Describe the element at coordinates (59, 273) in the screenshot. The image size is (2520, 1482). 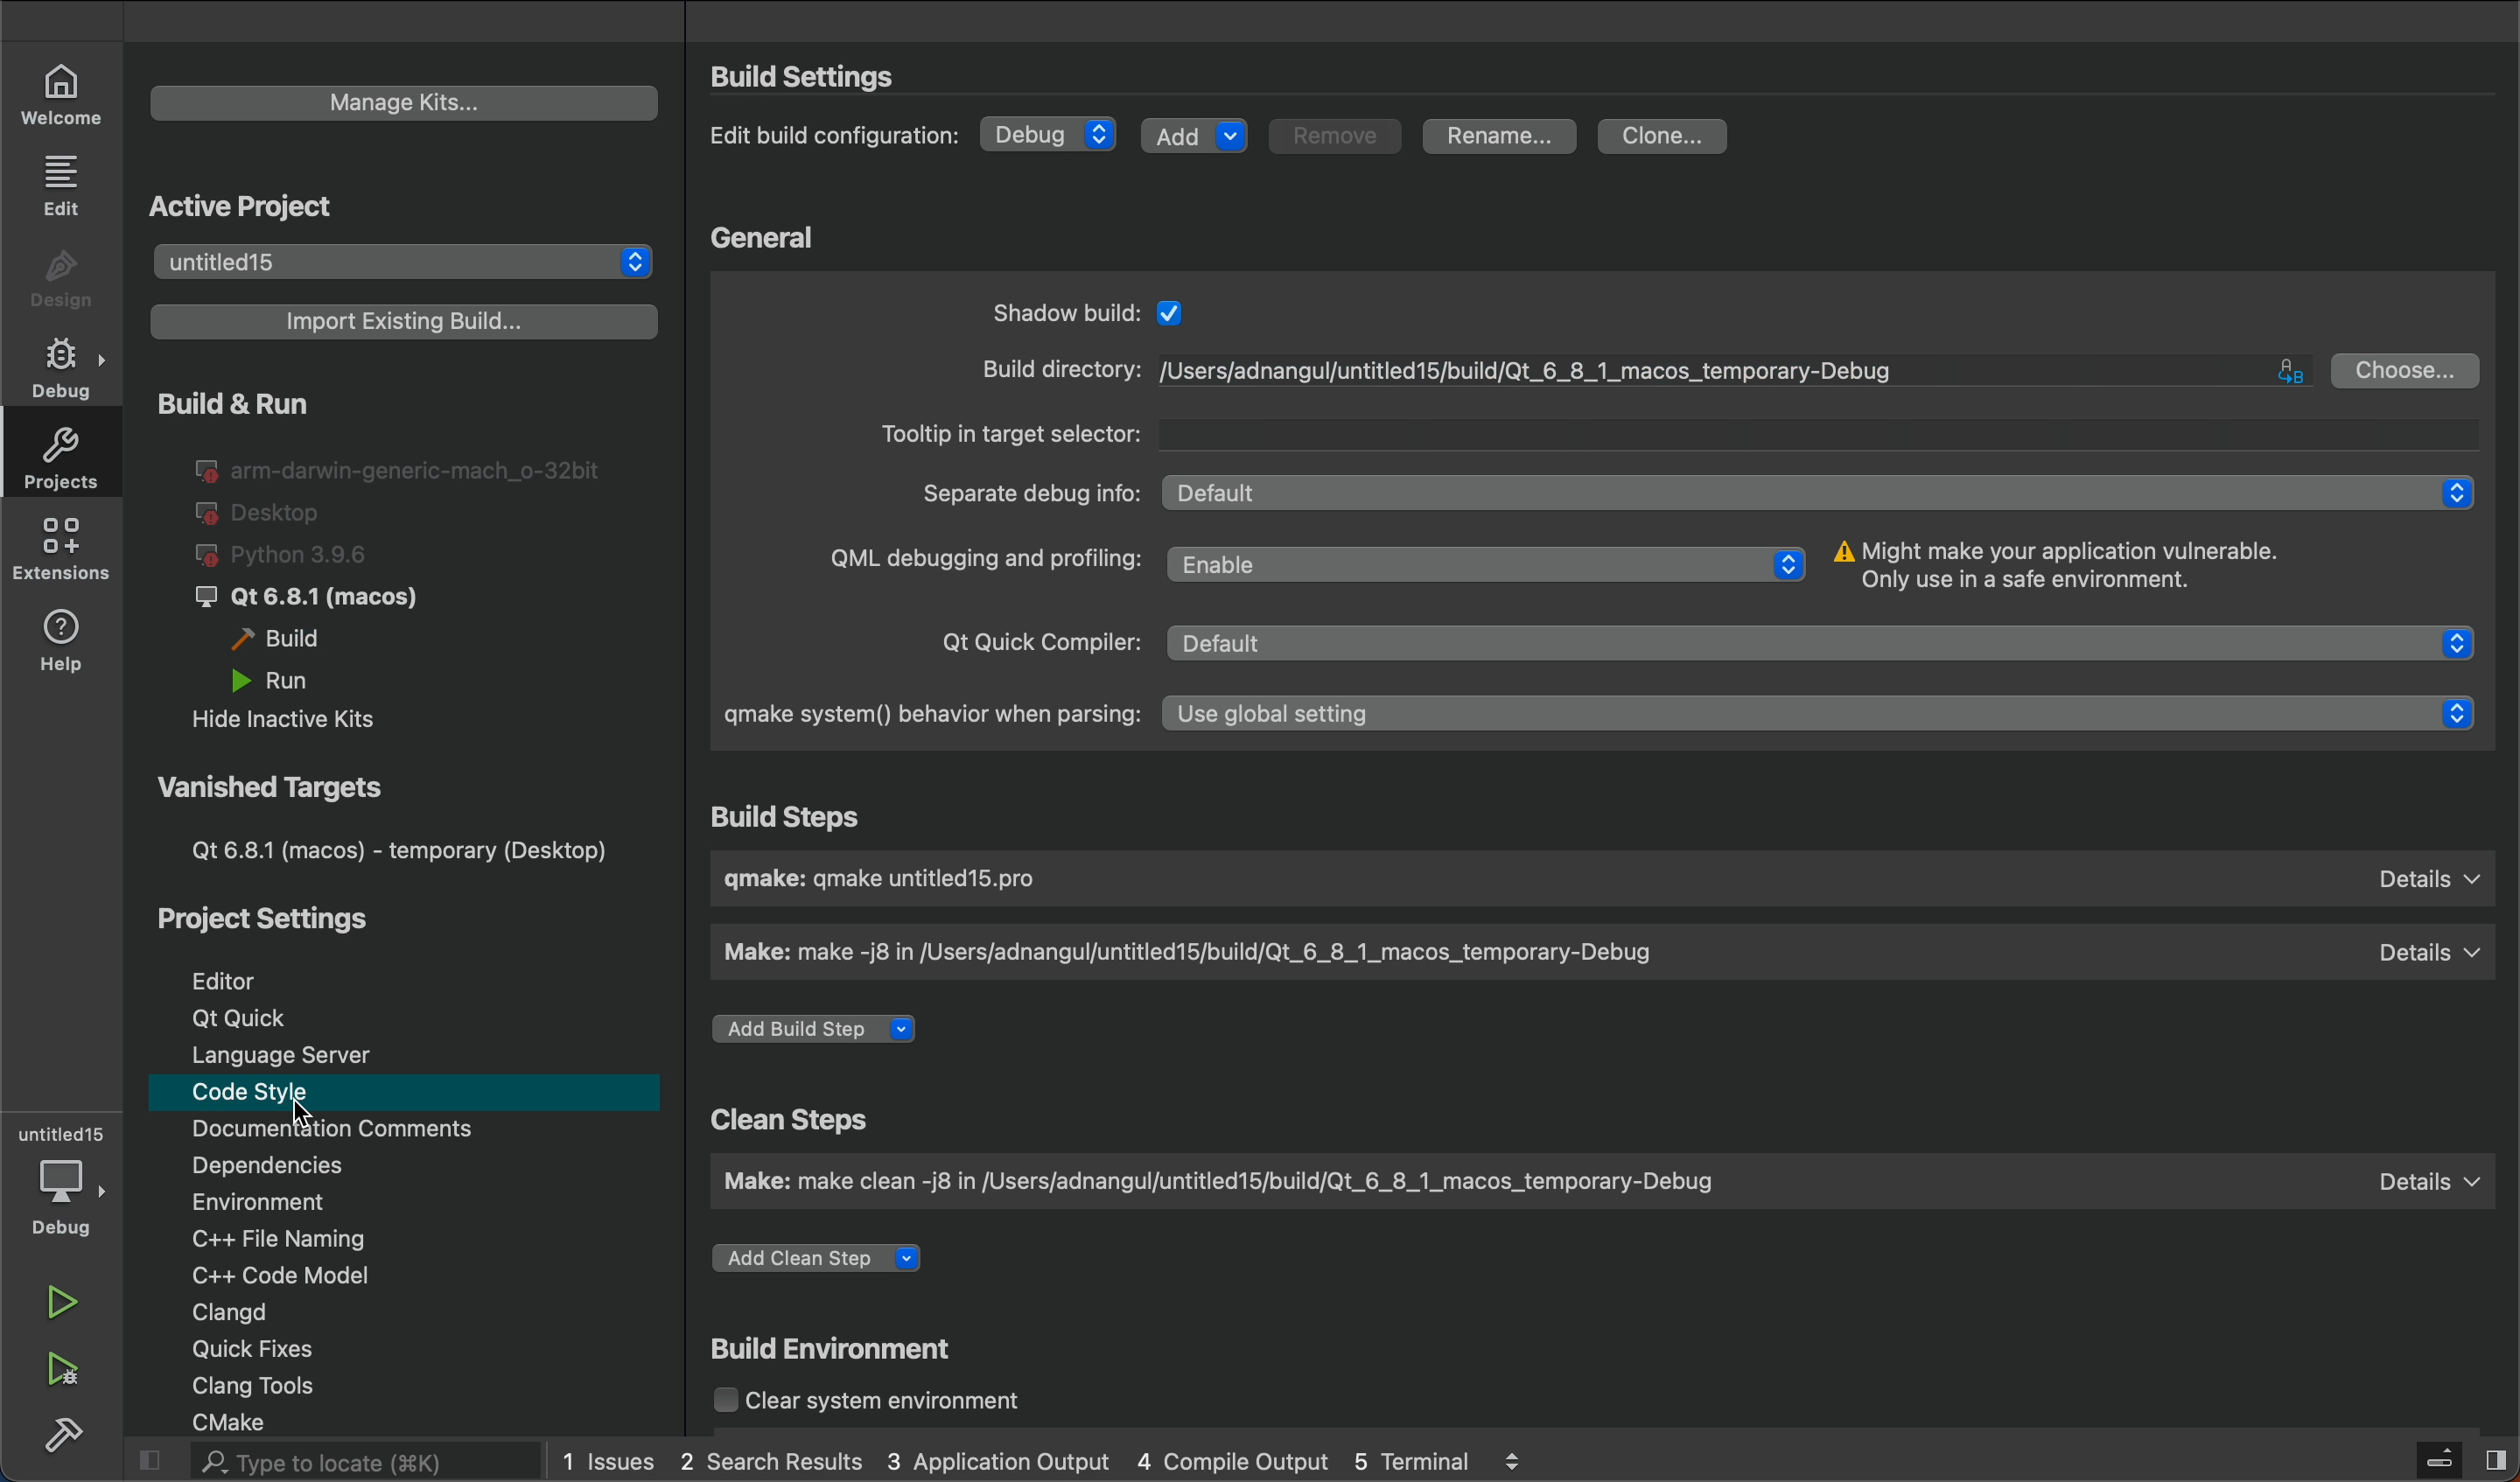
I see `design` at that location.